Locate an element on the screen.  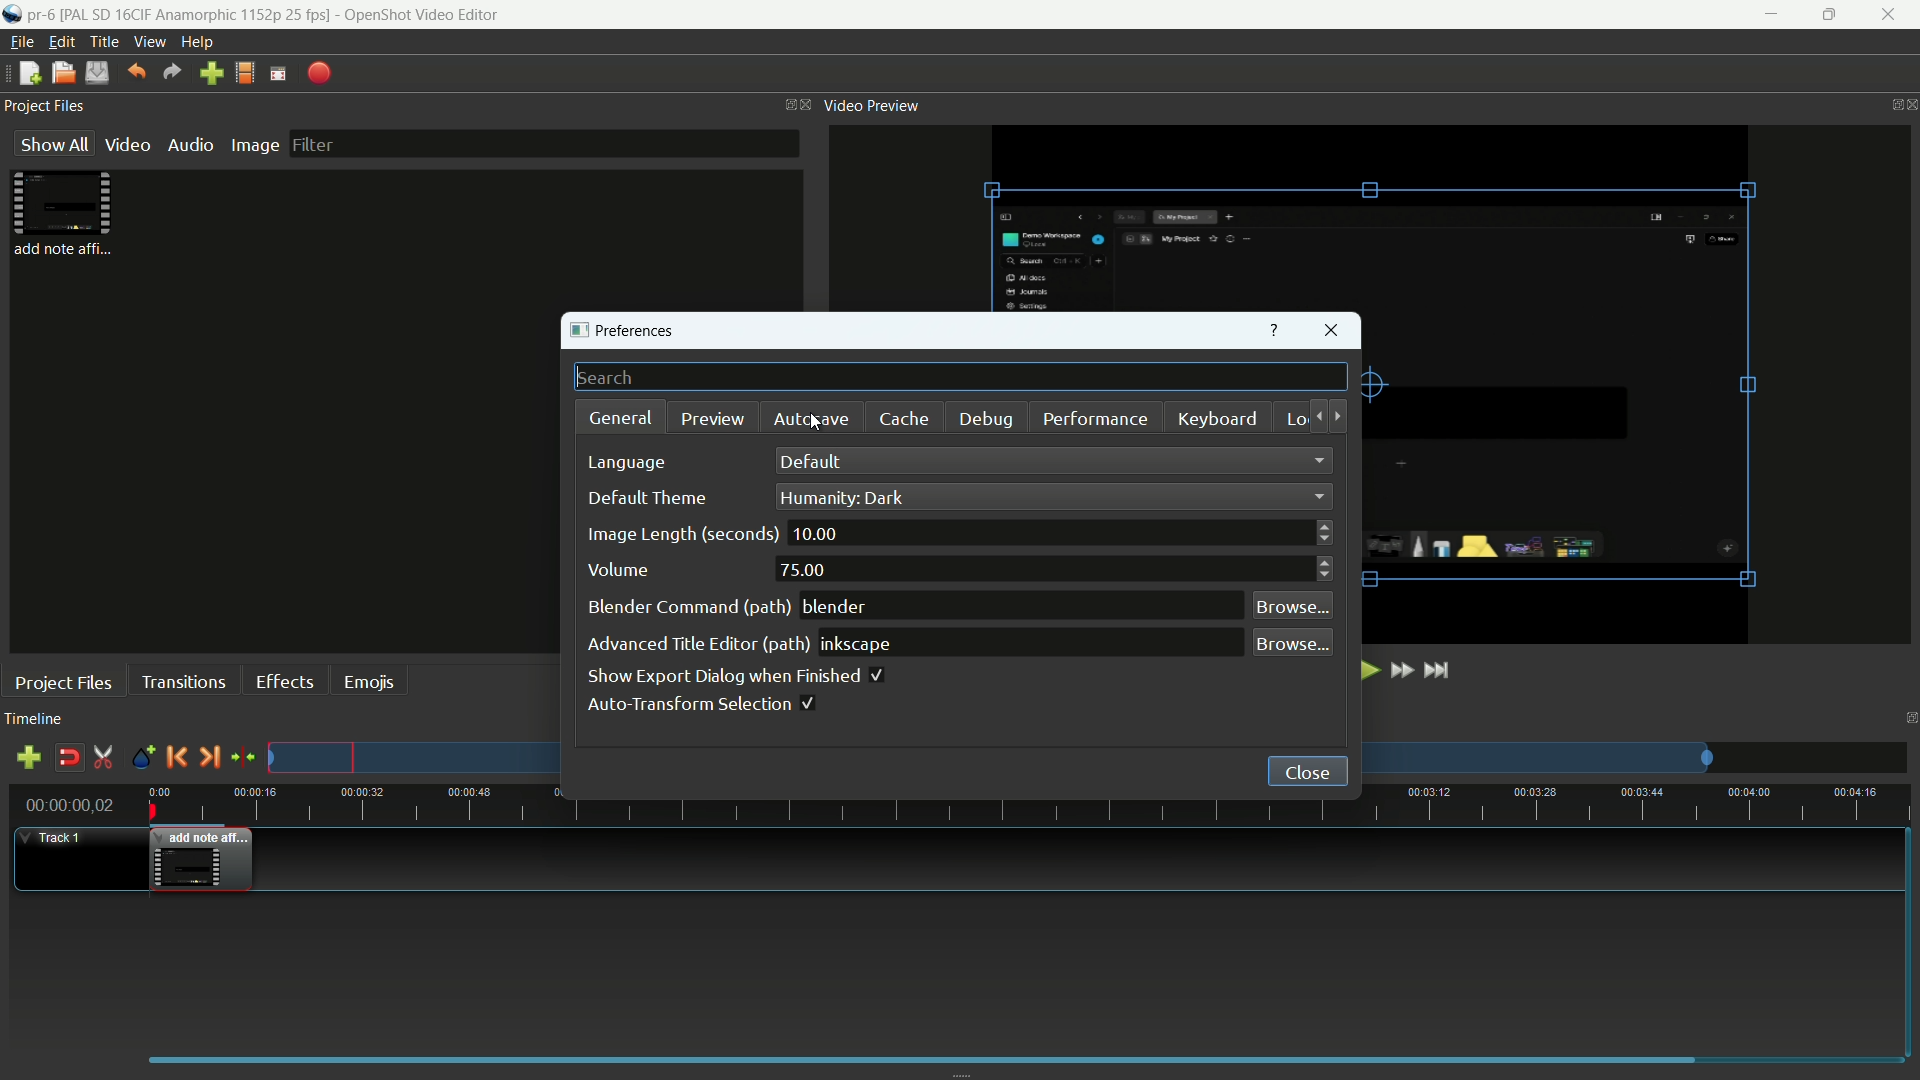
track-1 is located at coordinates (63, 838).